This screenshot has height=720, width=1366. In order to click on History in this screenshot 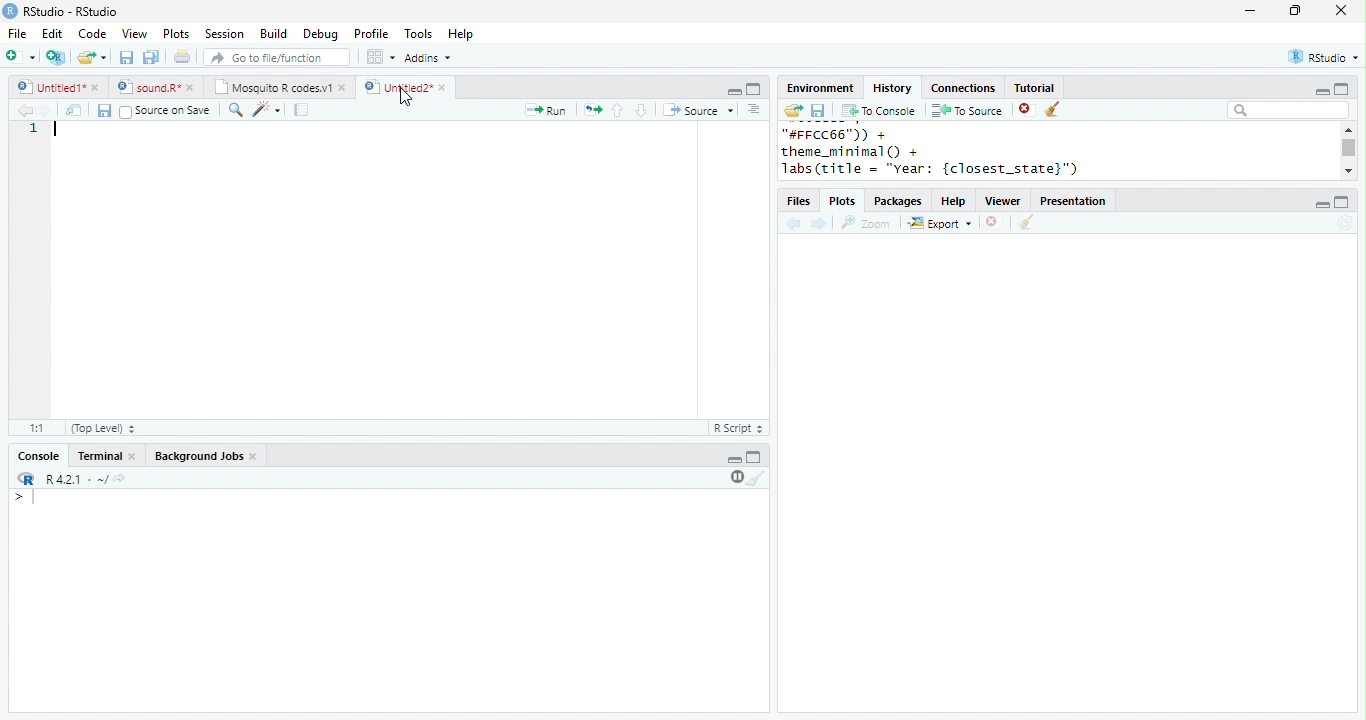, I will do `click(892, 88)`.